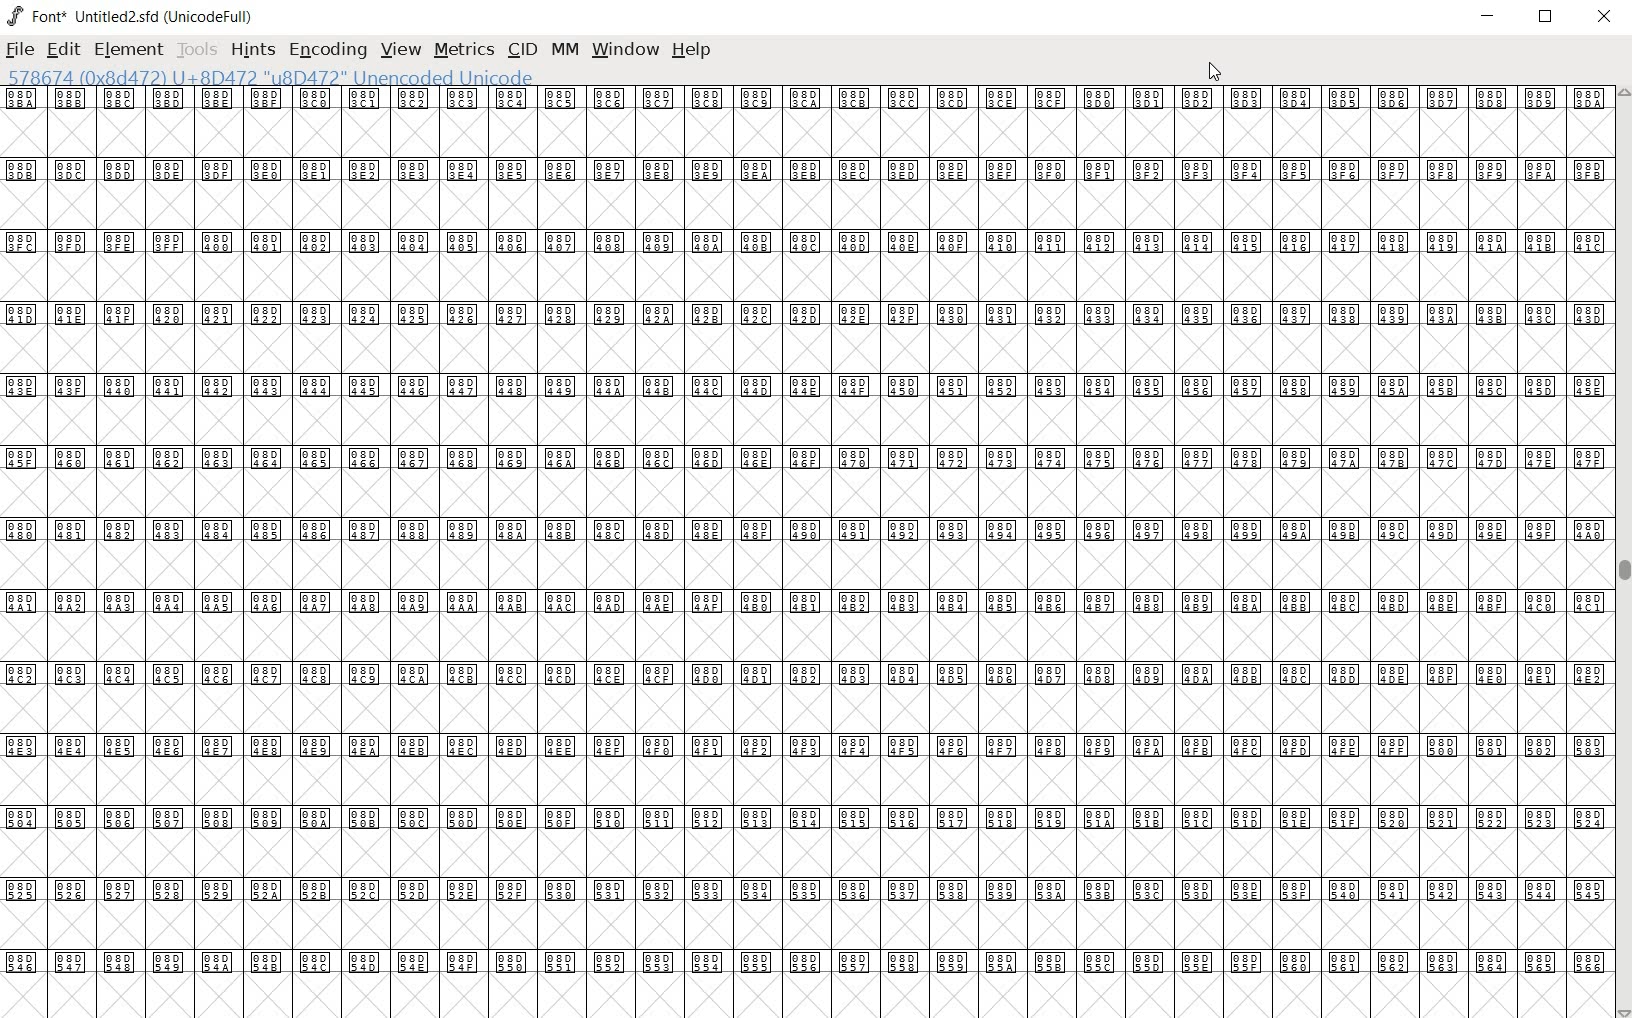 This screenshot has height=1018, width=1632. Describe the element at coordinates (329, 51) in the screenshot. I see `encoding` at that location.